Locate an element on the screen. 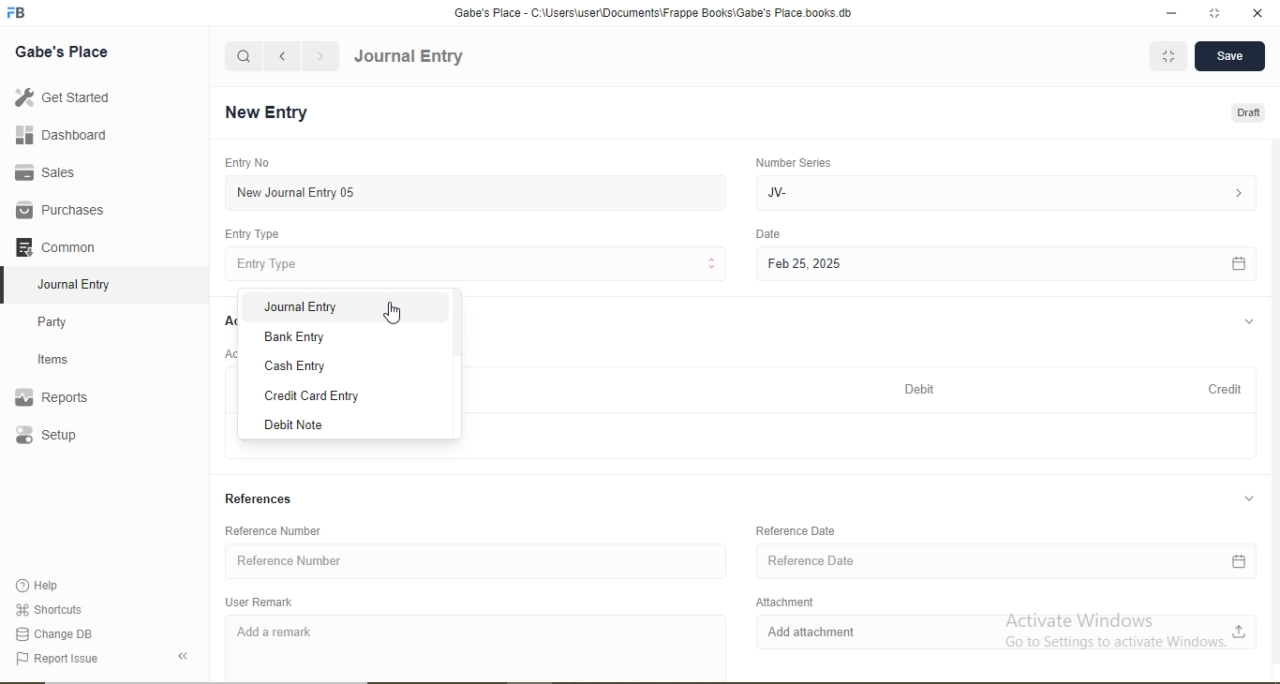 This screenshot has height=684, width=1280. Number Series is located at coordinates (792, 162).